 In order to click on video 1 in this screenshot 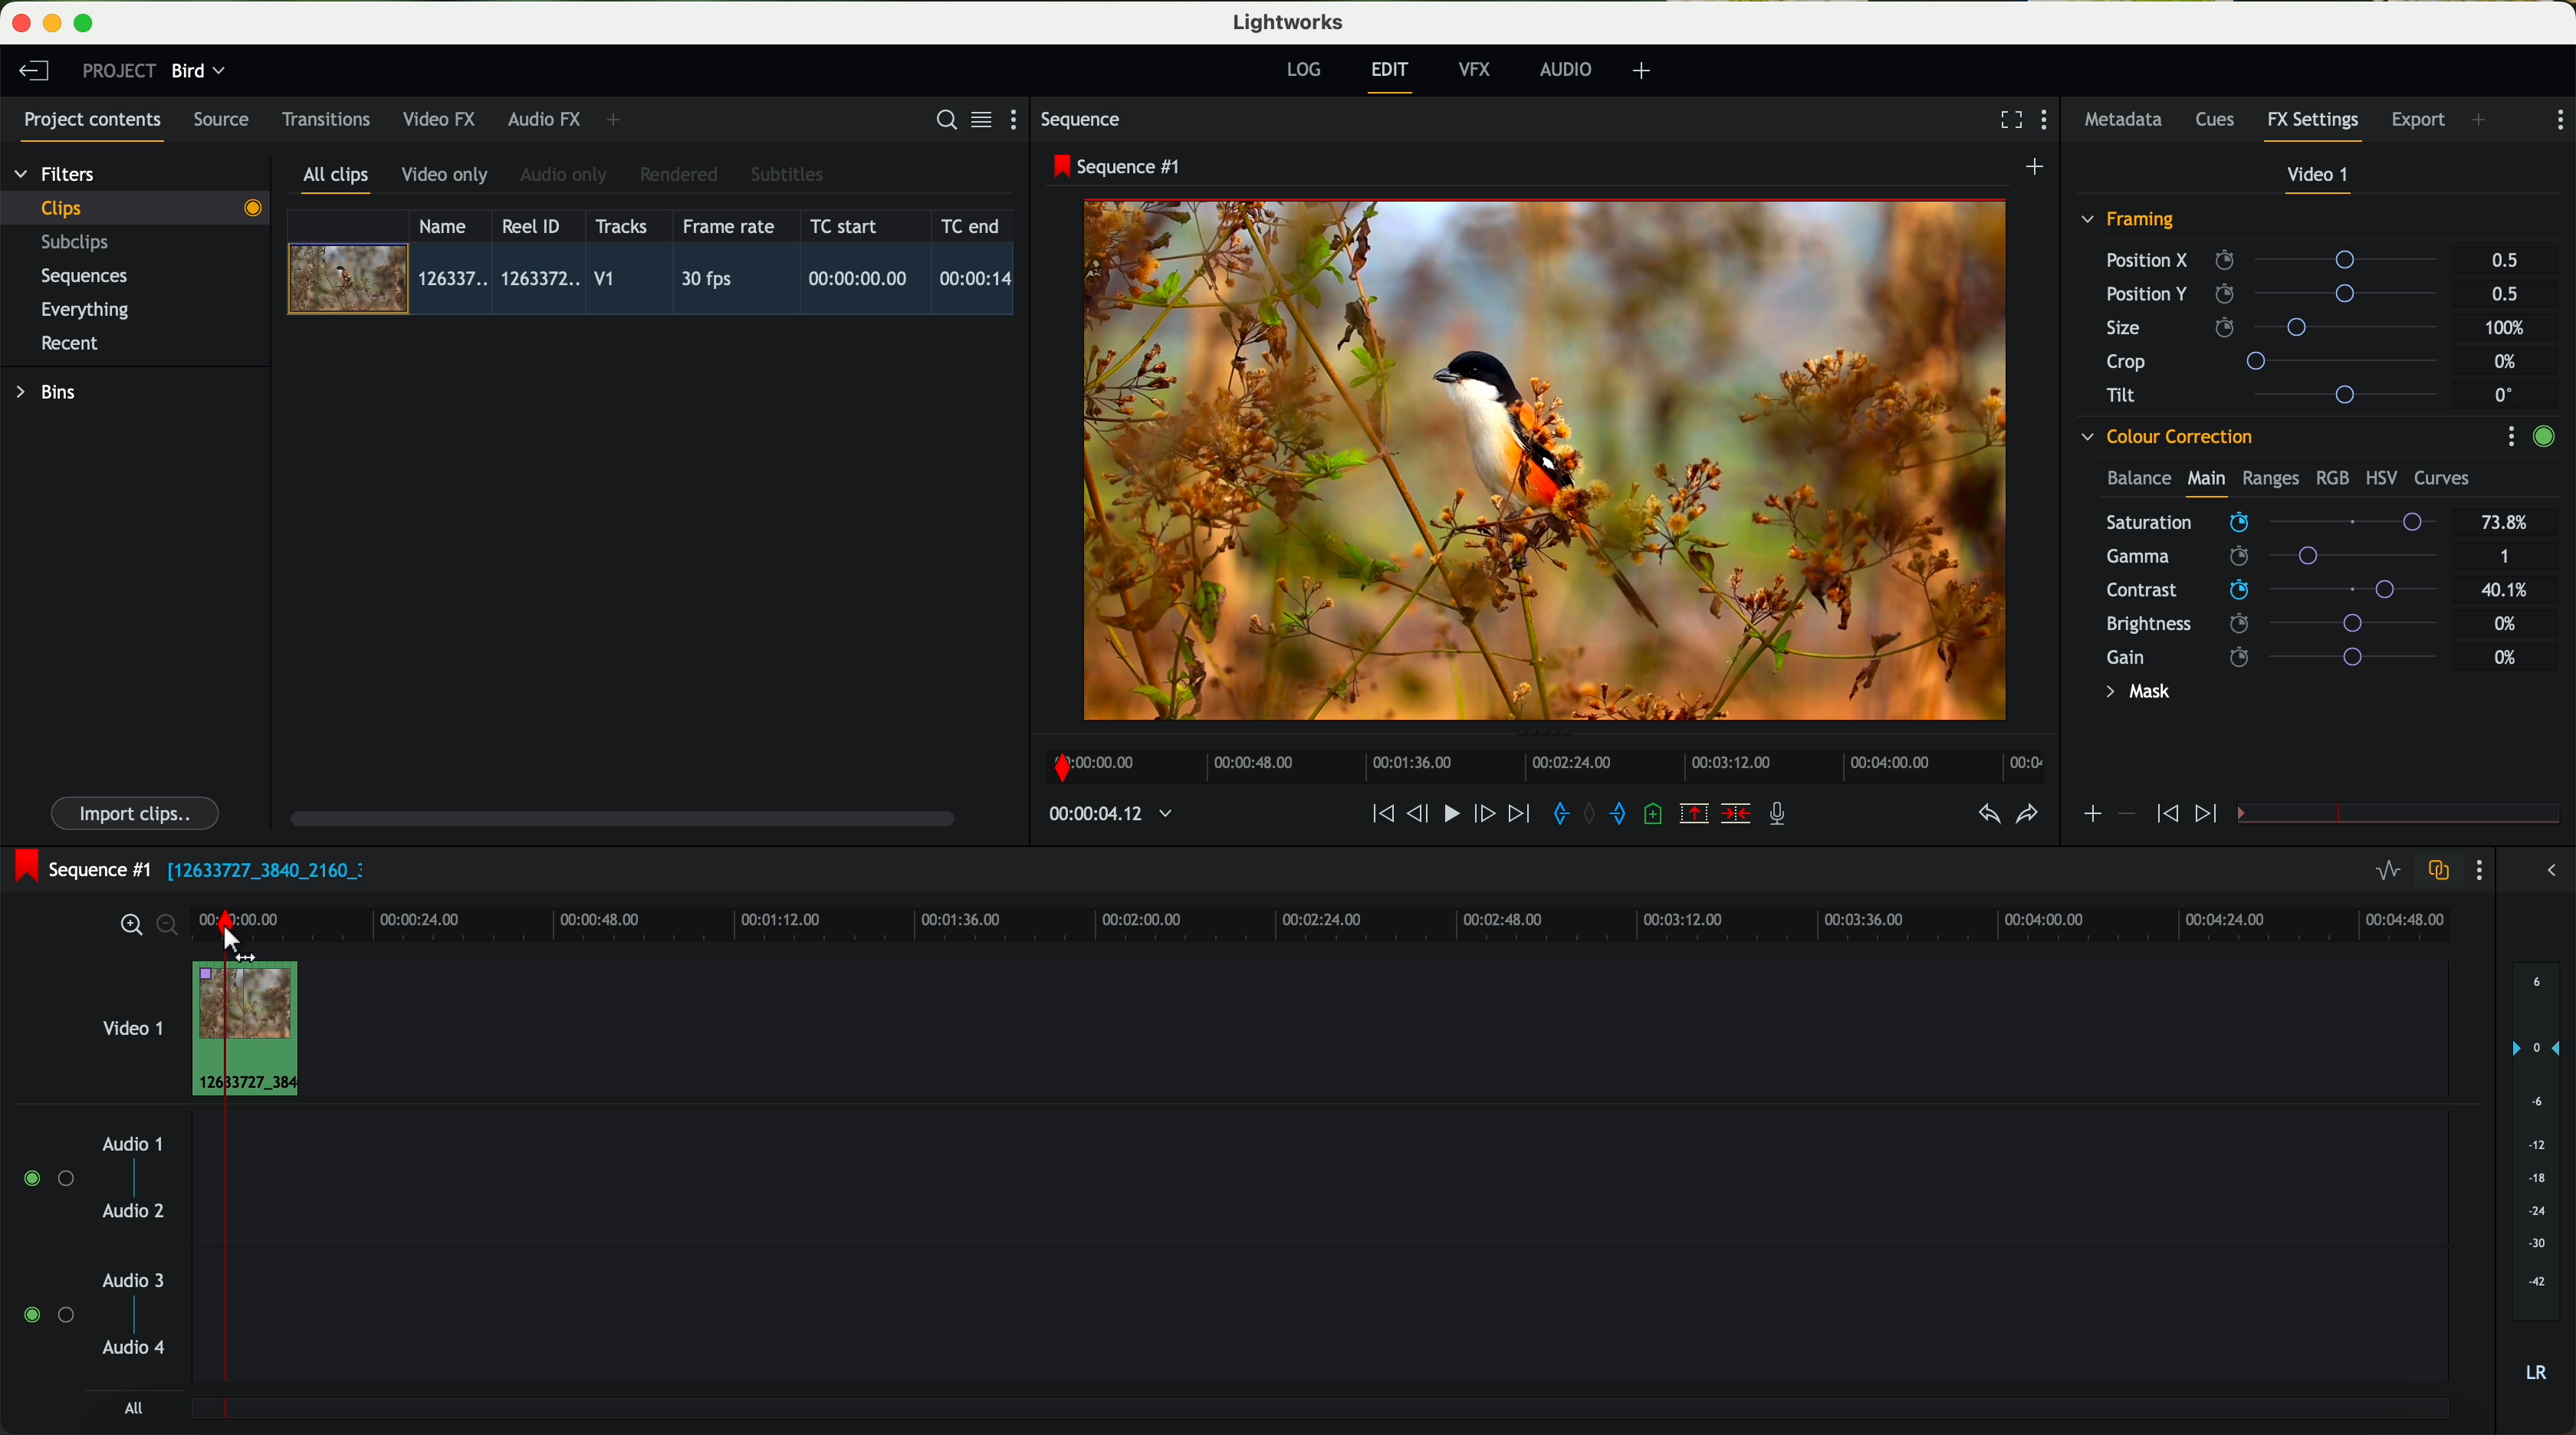, I will do `click(130, 1024)`.